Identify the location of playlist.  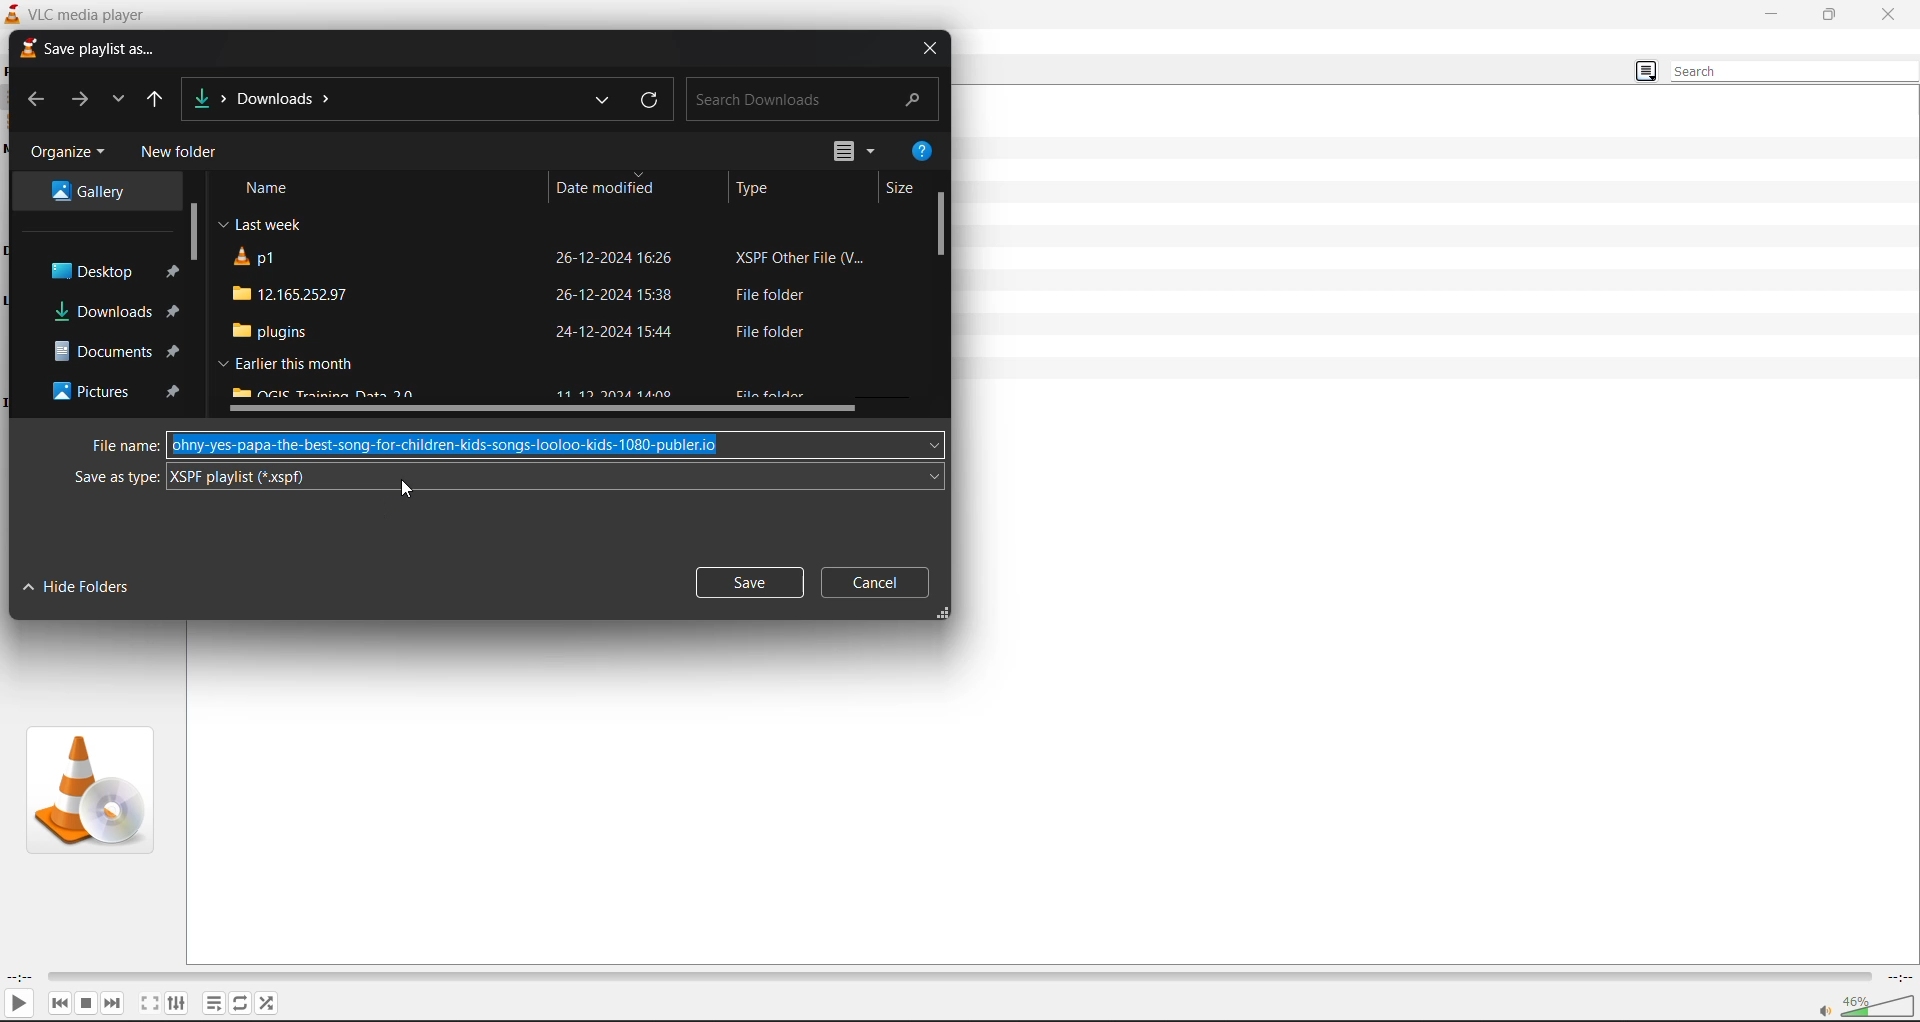
(209, 1003).